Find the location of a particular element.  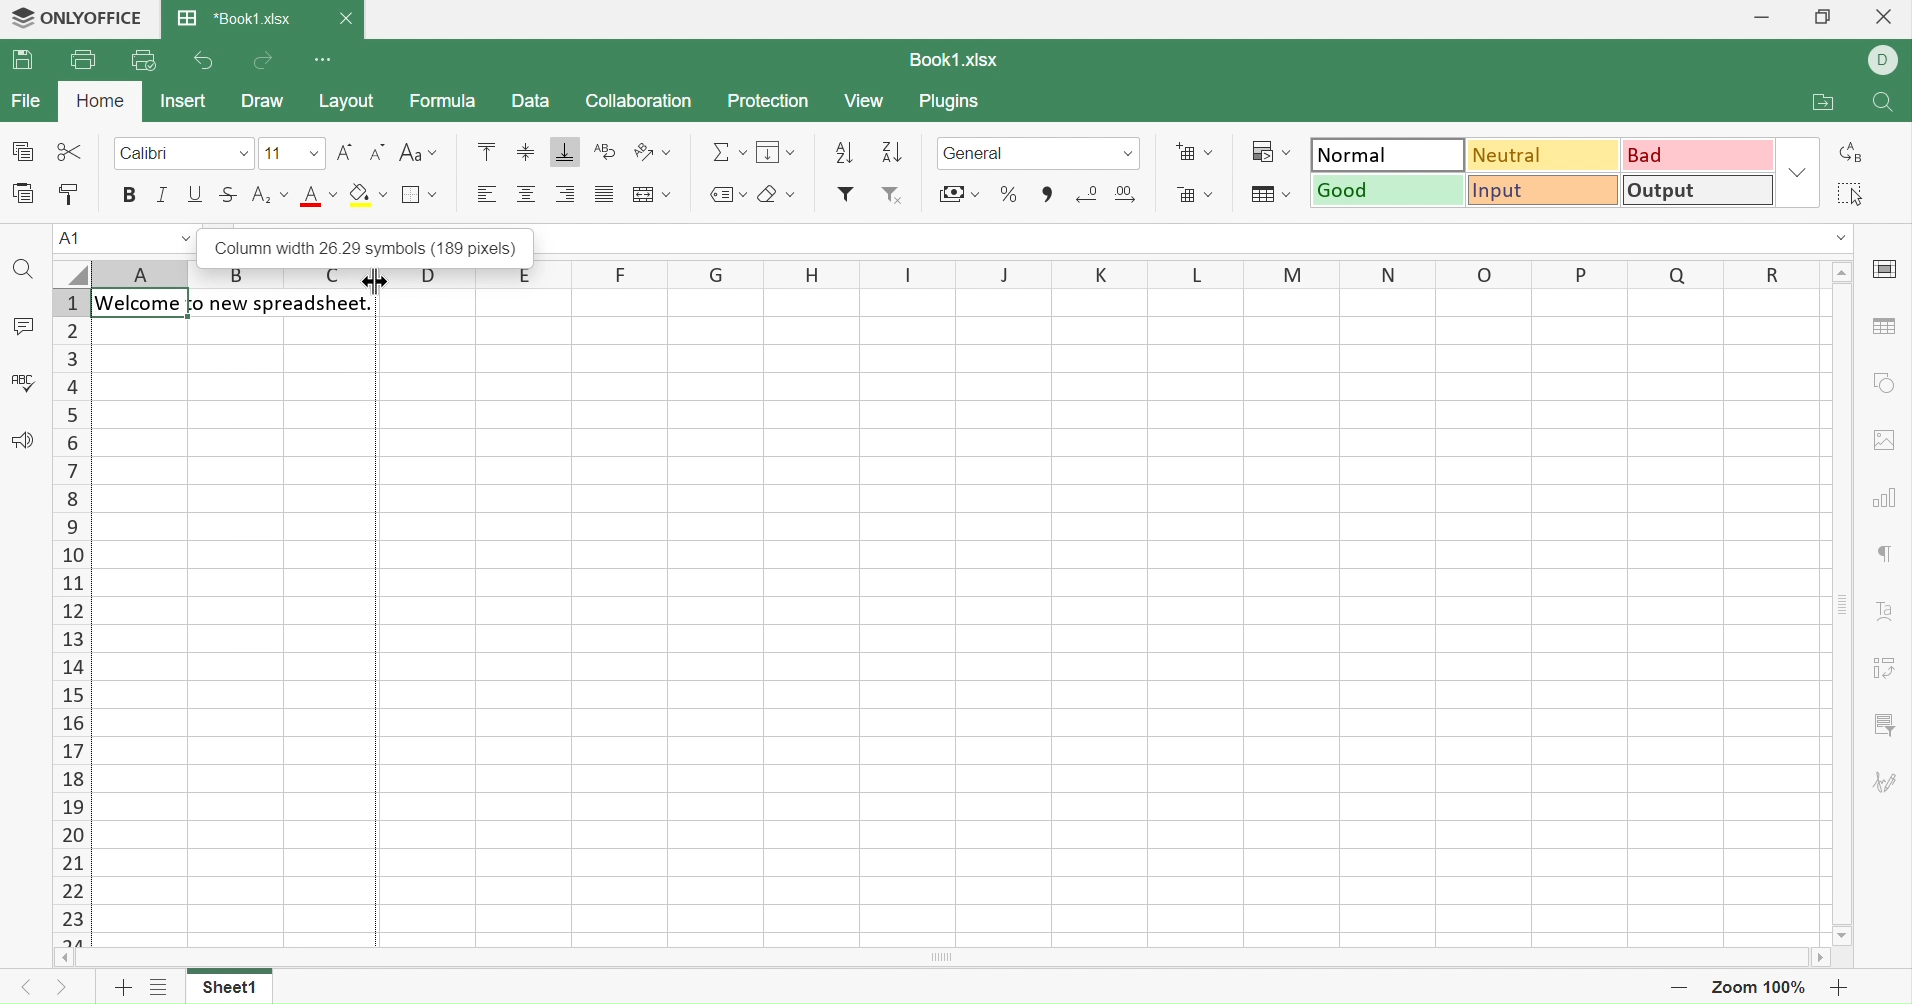

Neutral is located at coordinates (1546, 156).